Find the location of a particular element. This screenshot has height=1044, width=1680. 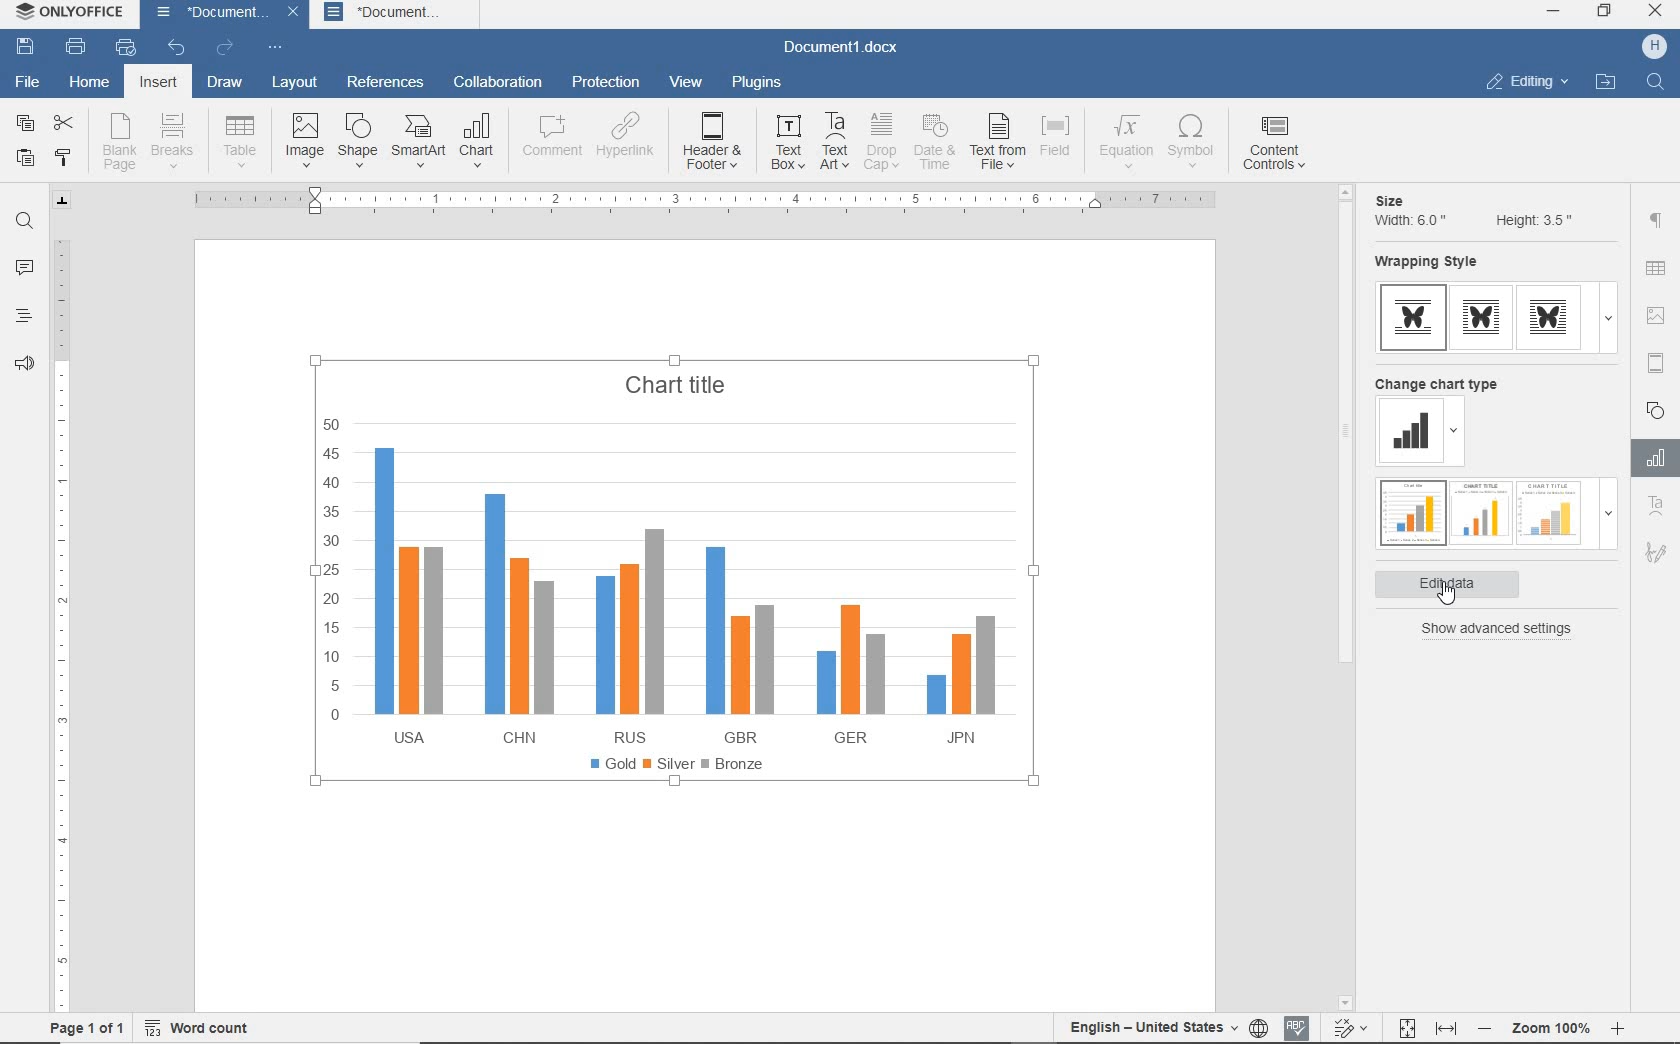

Chart settings is located at coordinates (1652, 458).